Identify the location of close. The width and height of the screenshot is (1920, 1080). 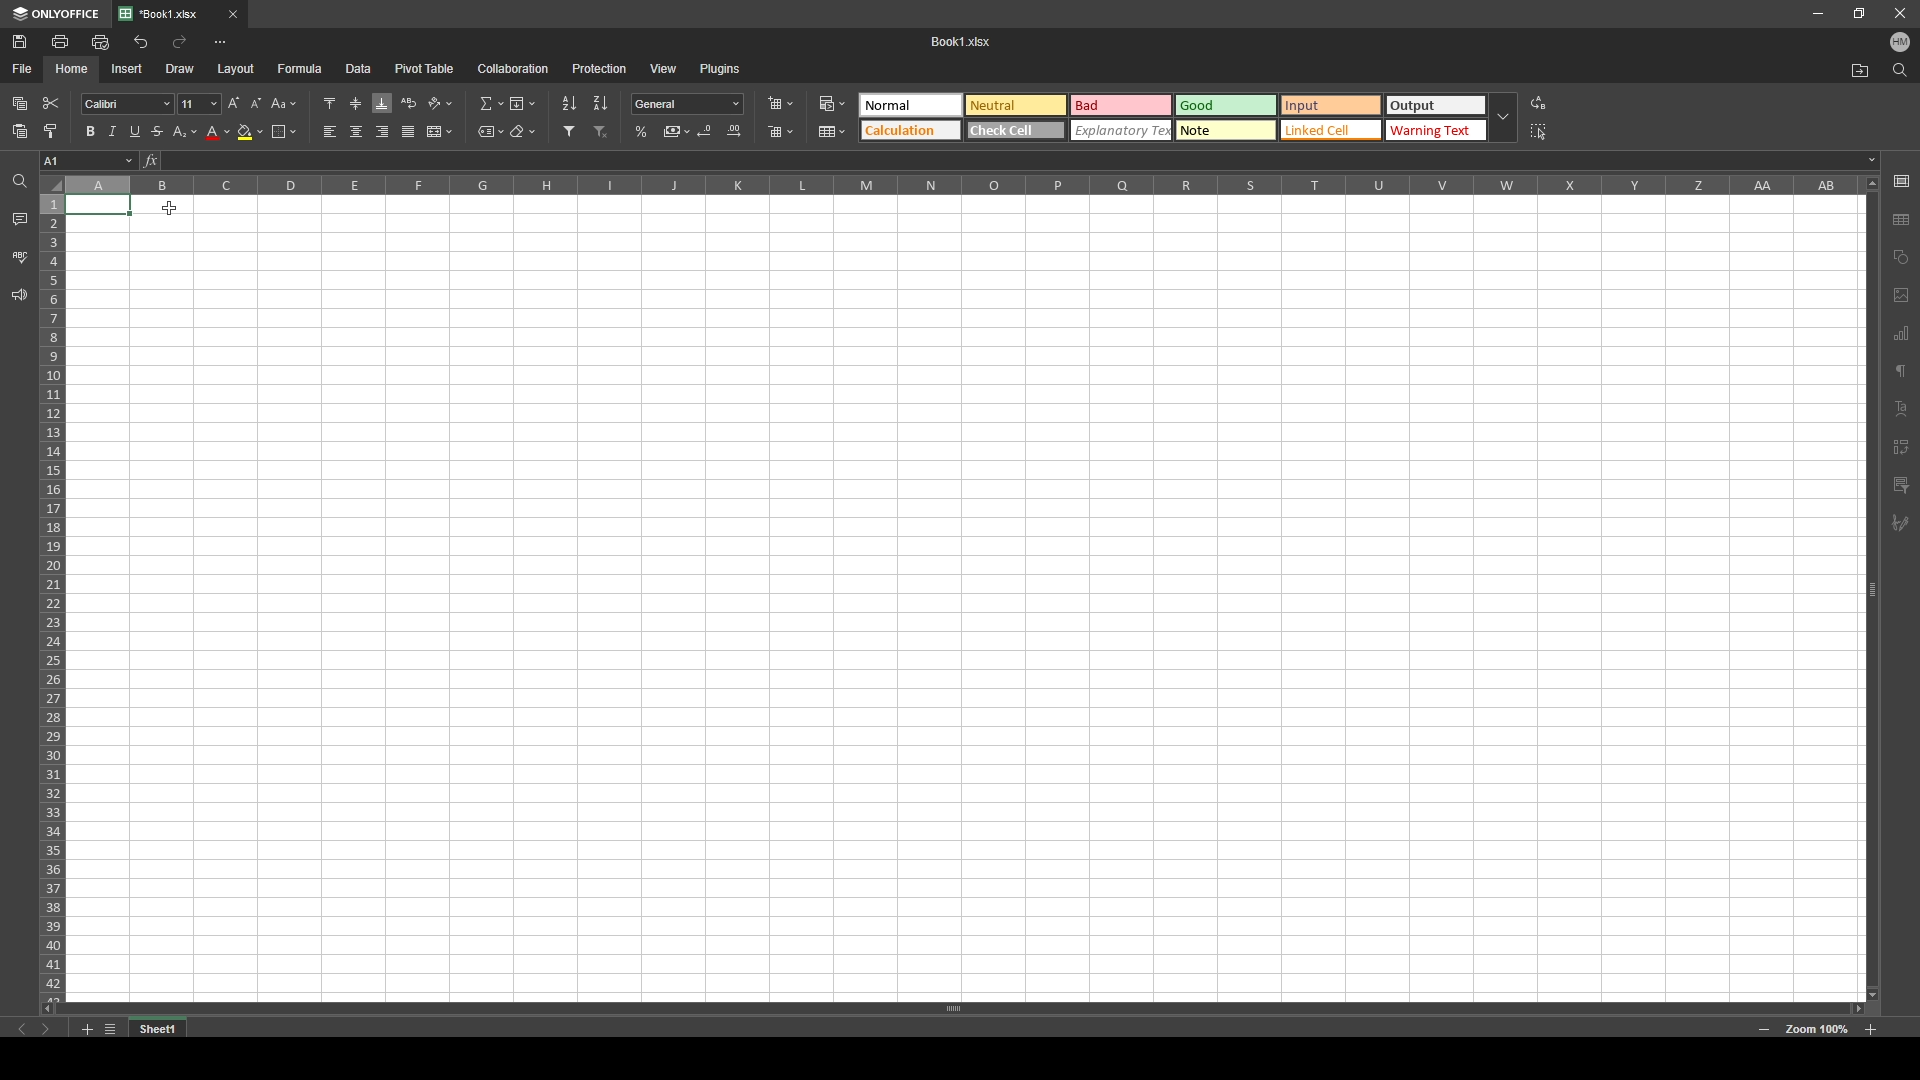
(233, 15).